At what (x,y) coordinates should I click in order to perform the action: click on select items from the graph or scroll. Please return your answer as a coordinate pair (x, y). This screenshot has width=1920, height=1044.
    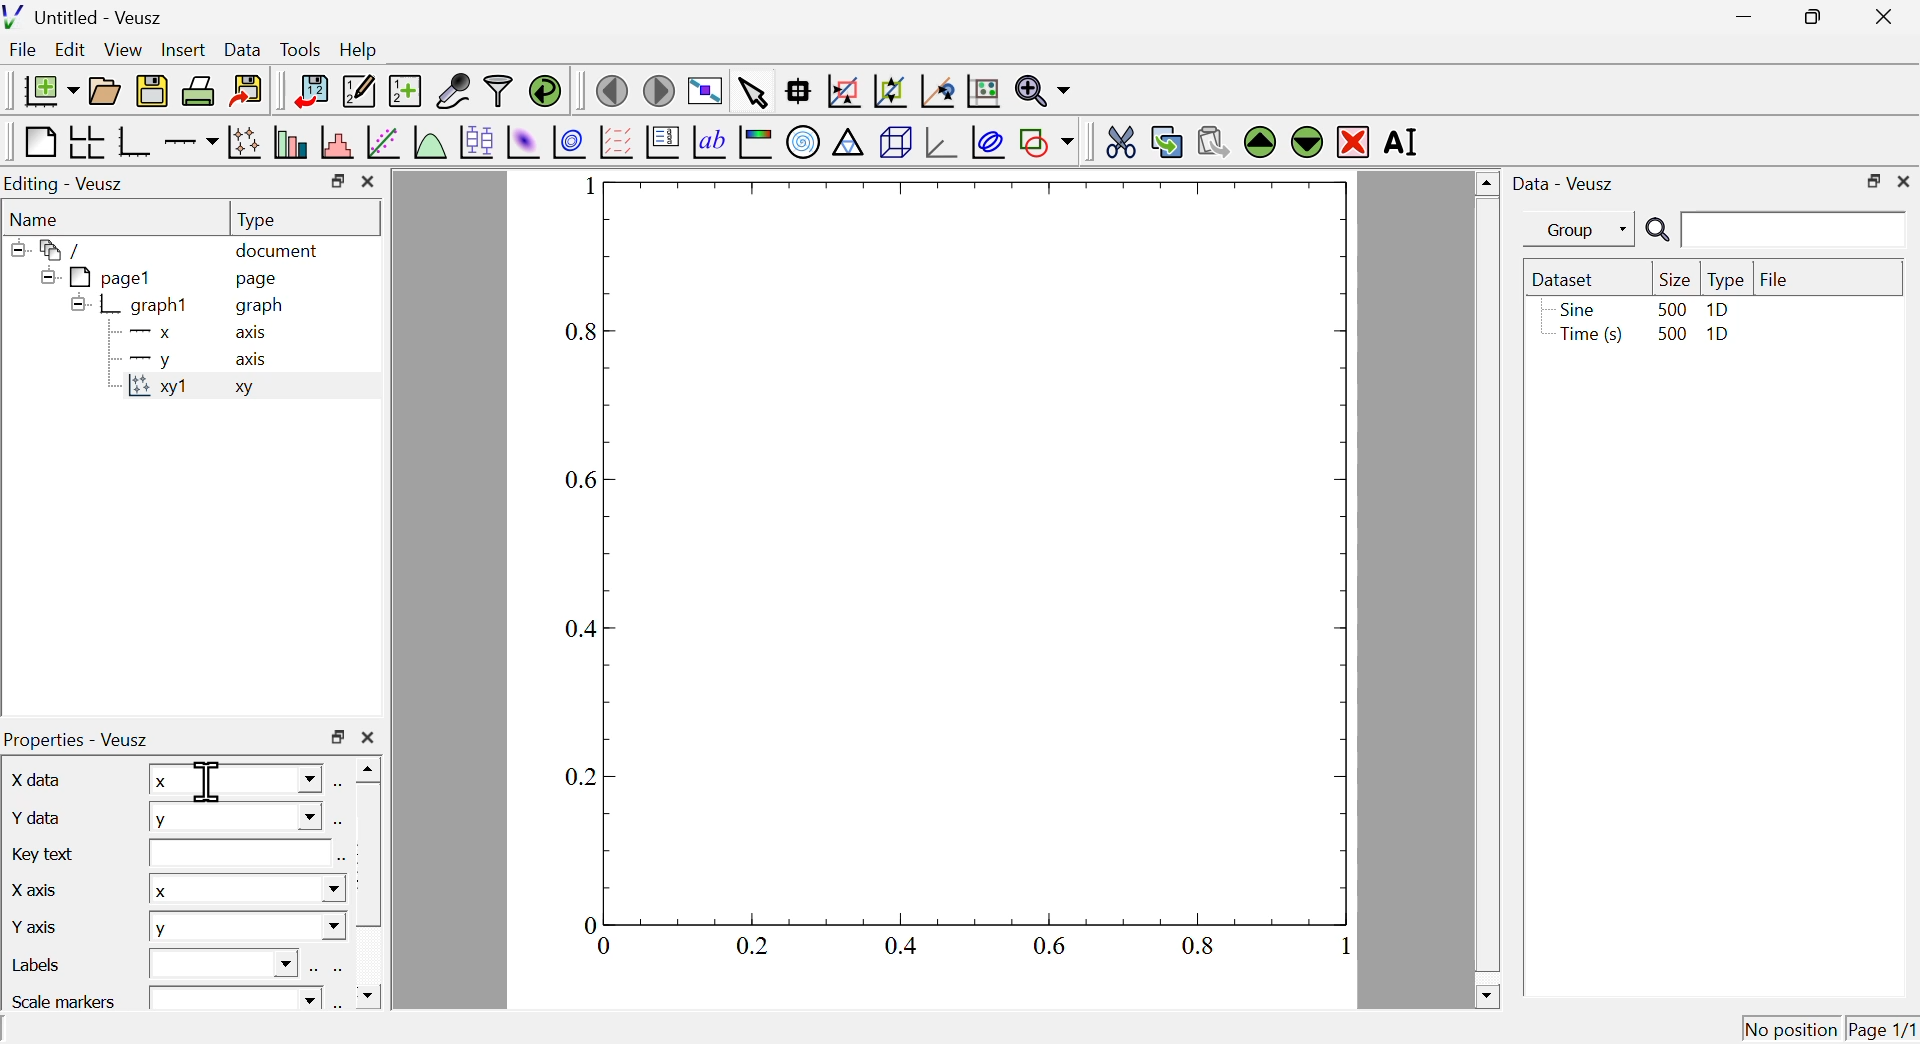
    Looking at the image, I should click on (752, 91).